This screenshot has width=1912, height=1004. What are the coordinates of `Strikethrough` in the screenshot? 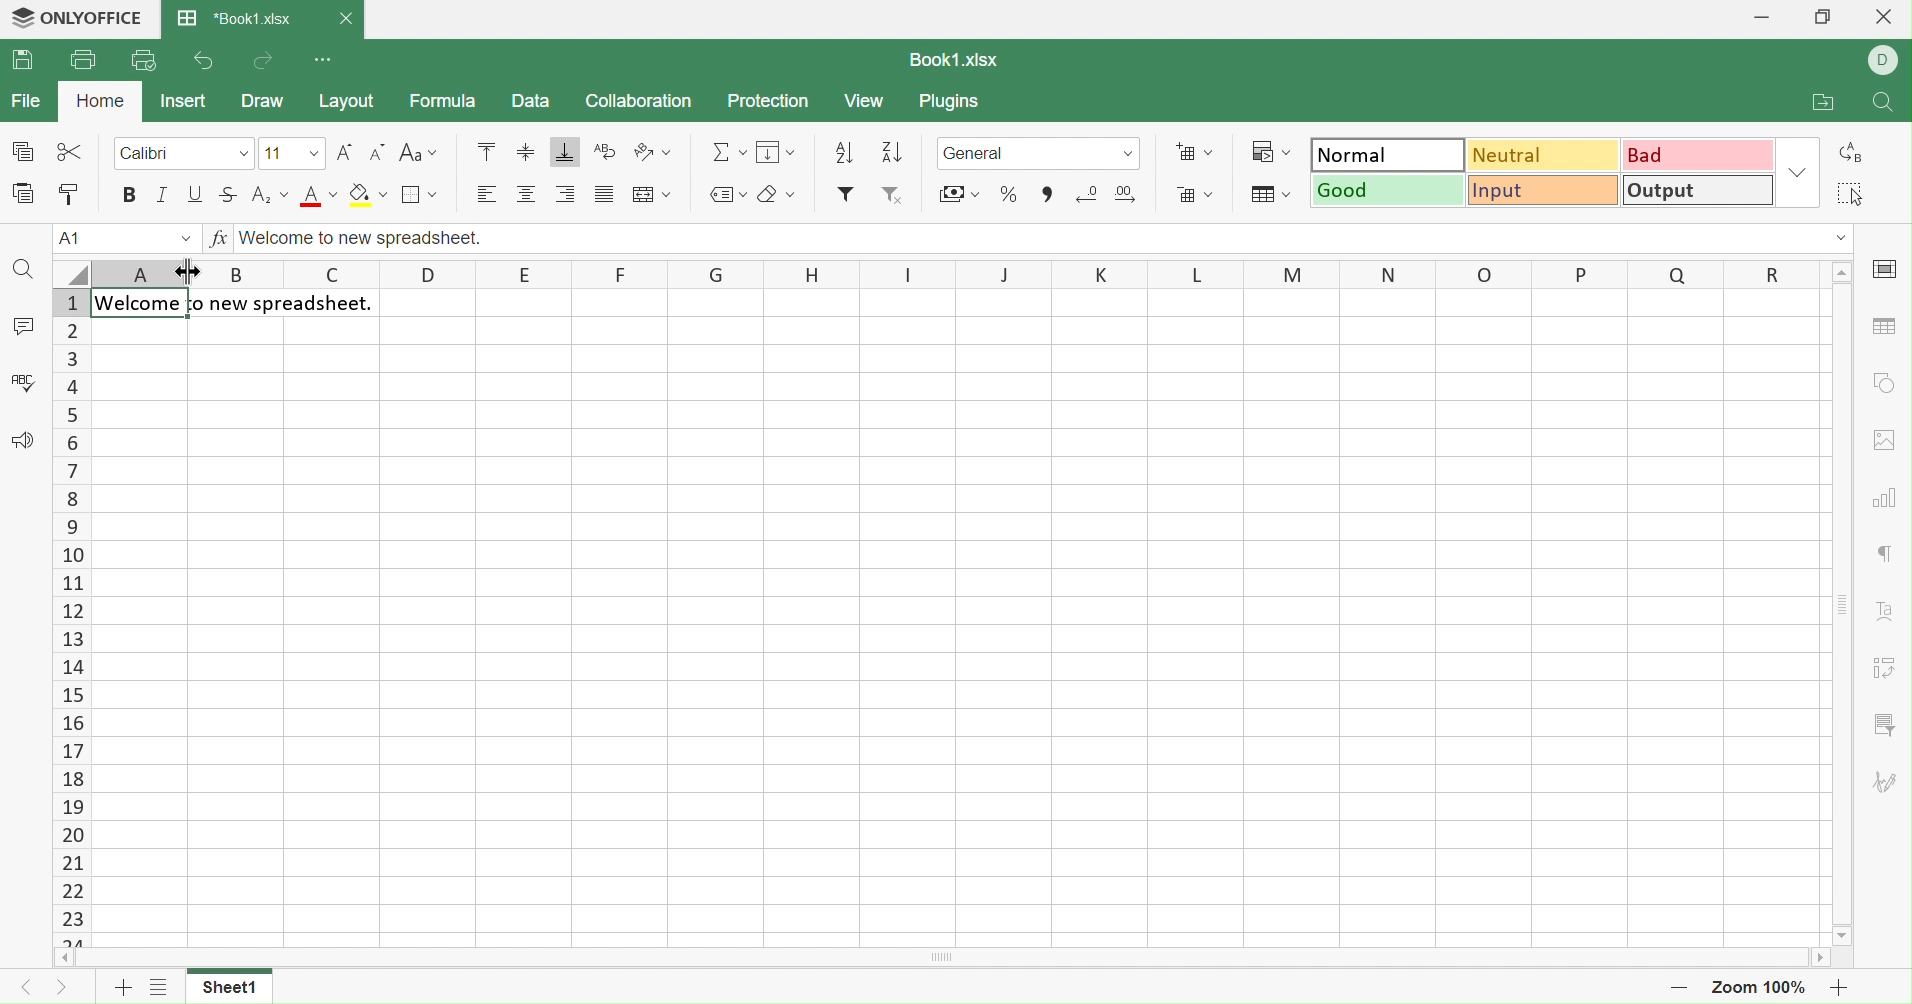 It's located at (230, 195).